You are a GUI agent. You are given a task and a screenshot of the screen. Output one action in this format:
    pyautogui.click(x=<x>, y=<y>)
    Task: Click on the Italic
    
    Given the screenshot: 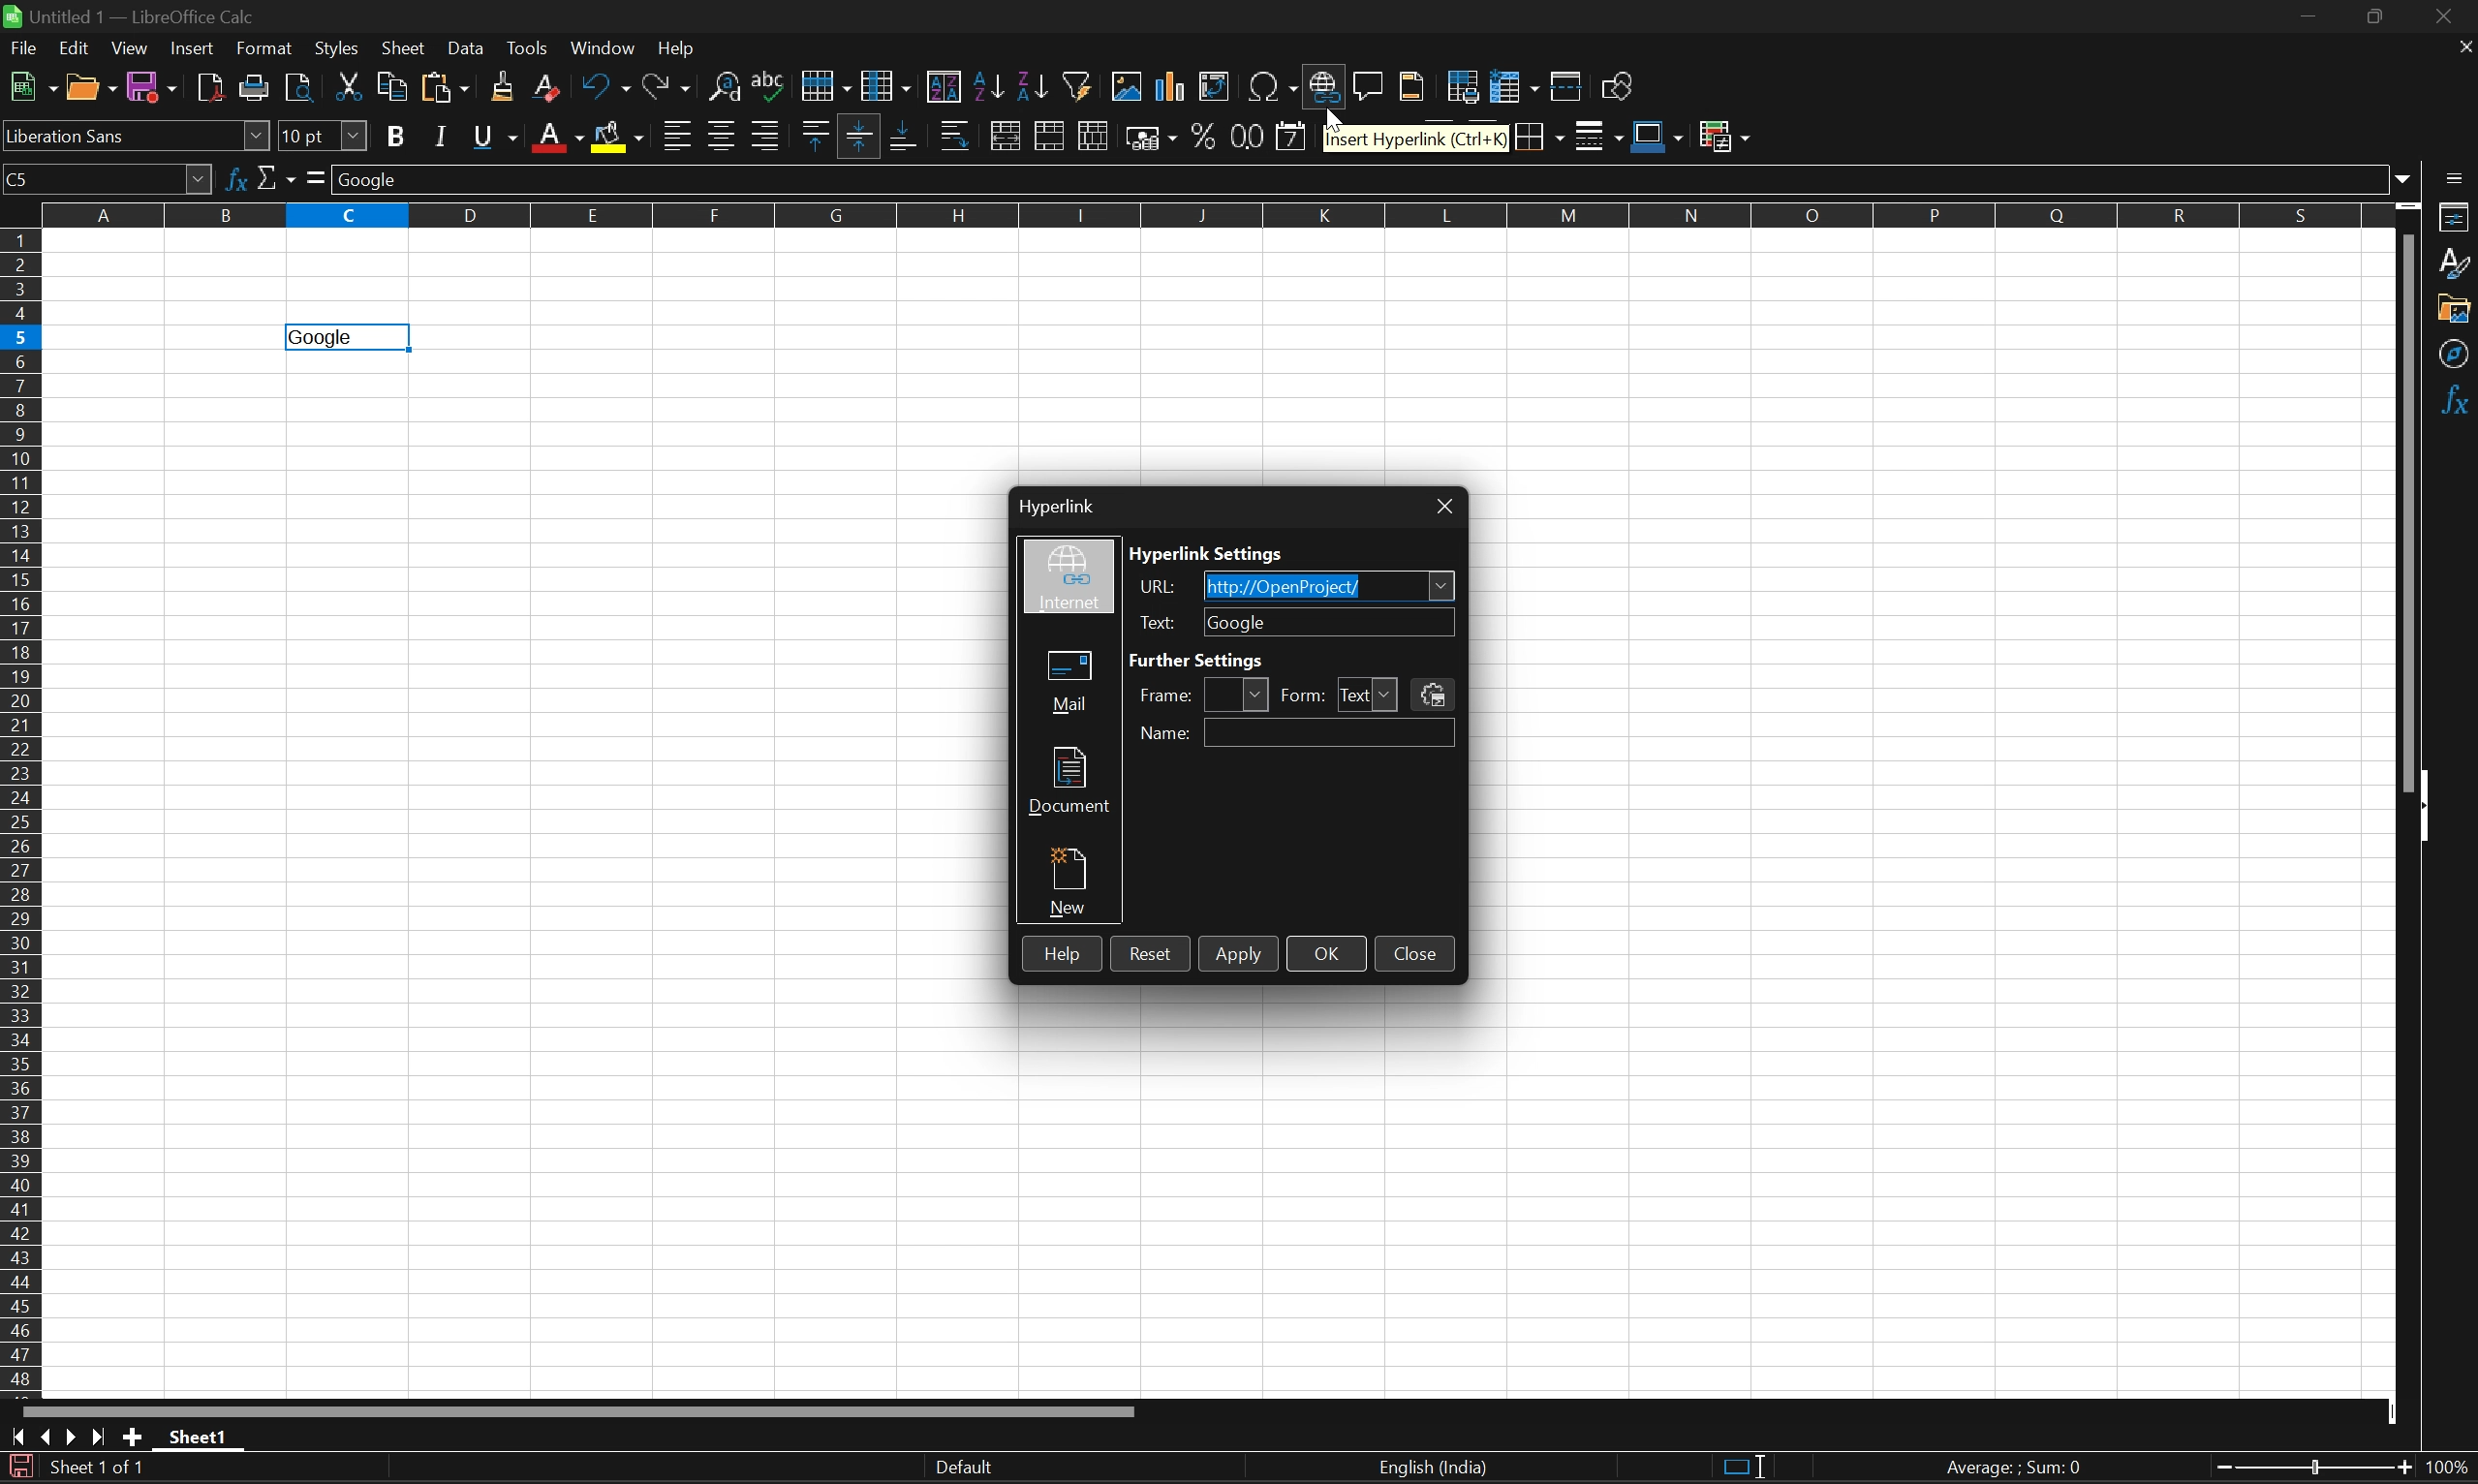 What is the action you would take?
    pyautogui.click(x=444, y=137)
    